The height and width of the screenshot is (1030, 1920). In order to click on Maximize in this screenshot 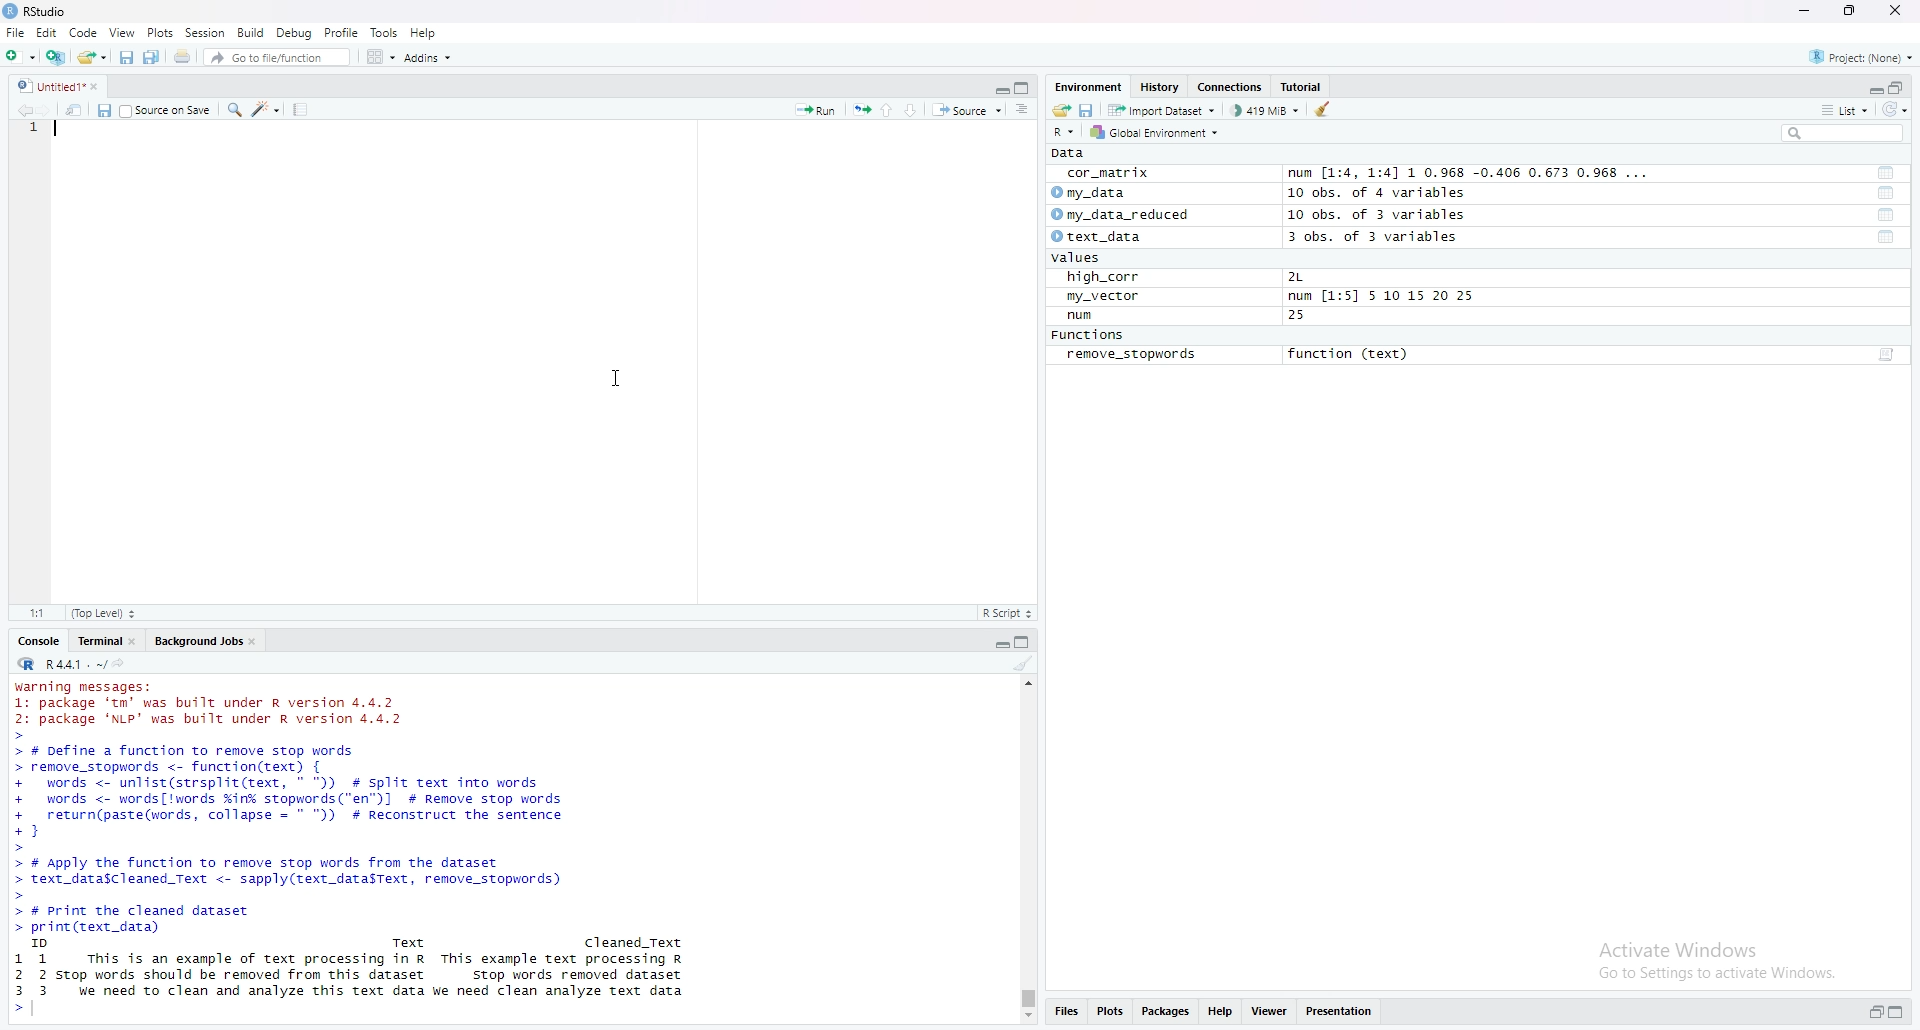, I will do `click(1026, 87)`.